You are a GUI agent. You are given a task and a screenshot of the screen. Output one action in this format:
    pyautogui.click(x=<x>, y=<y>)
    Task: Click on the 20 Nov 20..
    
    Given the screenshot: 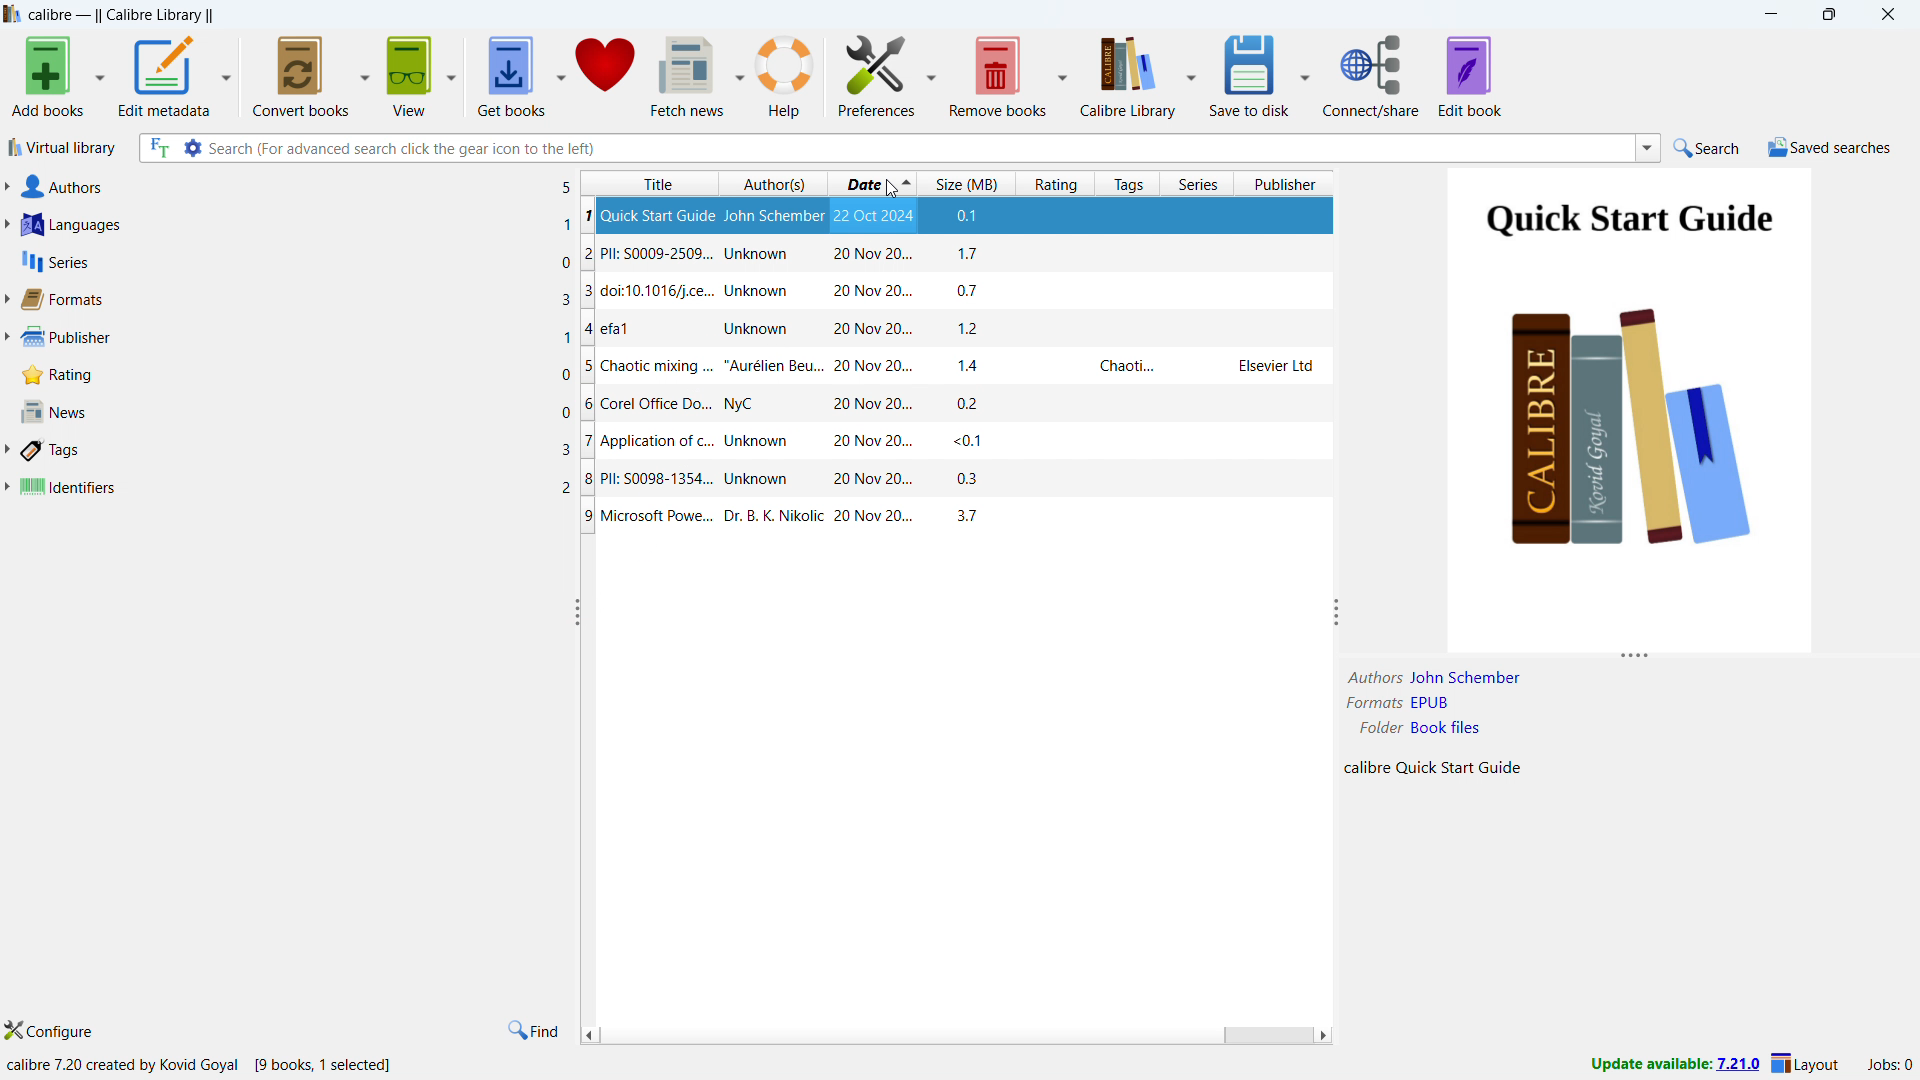 What is the action you would take?
    pyautogui.click(x=872, y=516)
    